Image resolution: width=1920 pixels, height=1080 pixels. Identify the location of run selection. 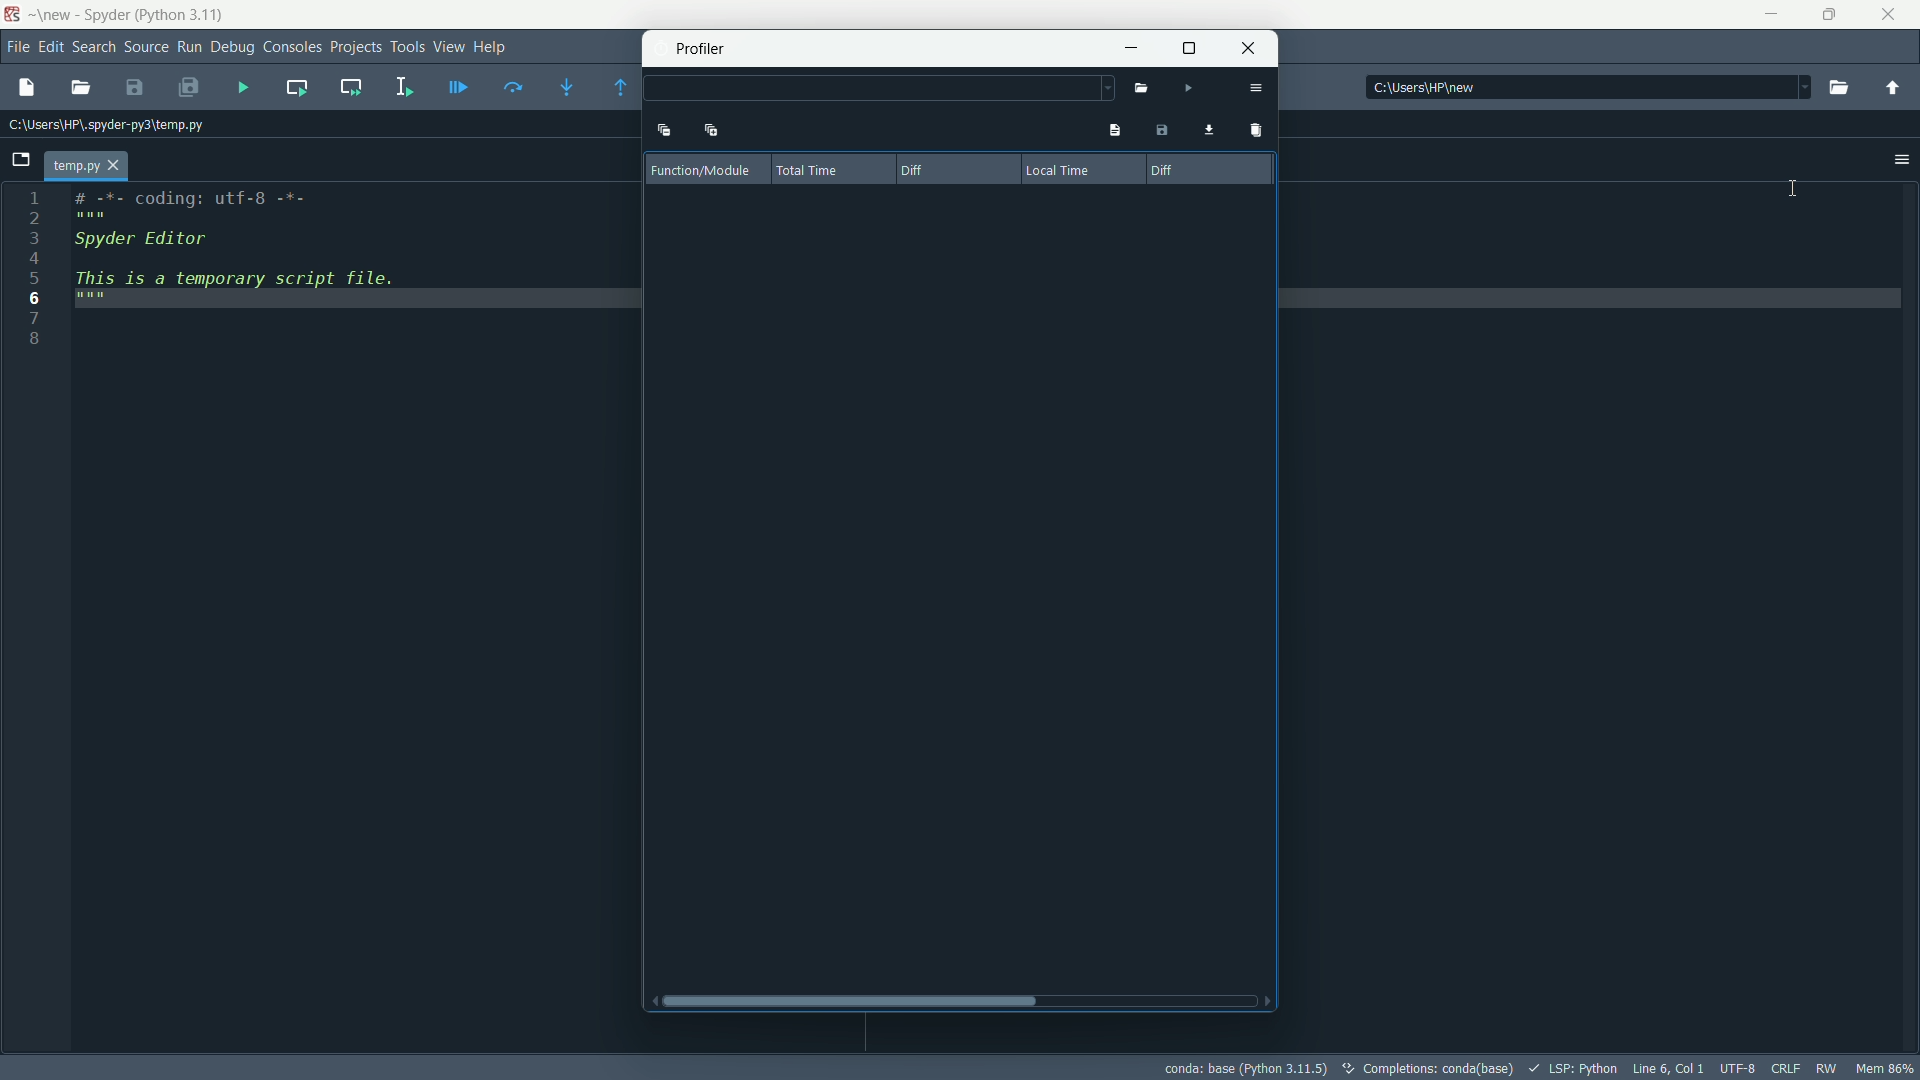
(404, 87).